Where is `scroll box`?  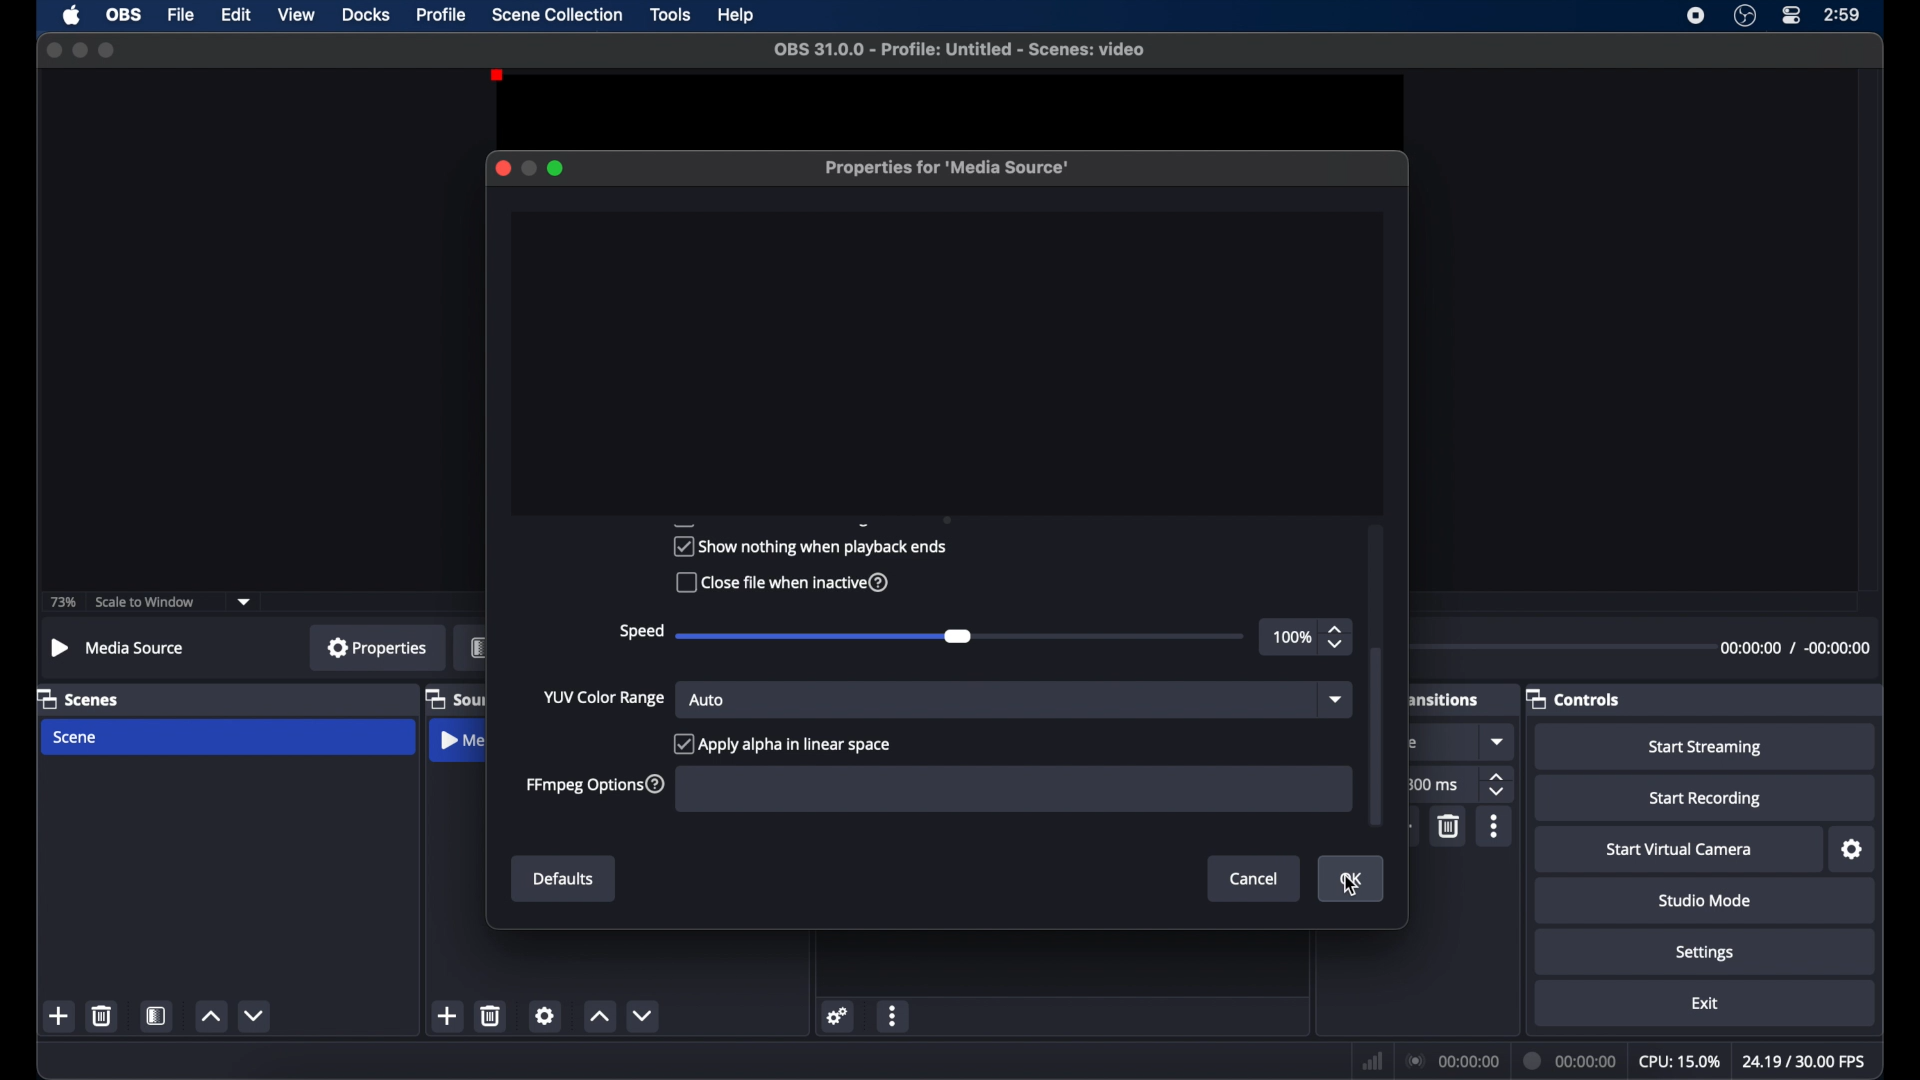
scroll box is located at coordinates (1378, 737).